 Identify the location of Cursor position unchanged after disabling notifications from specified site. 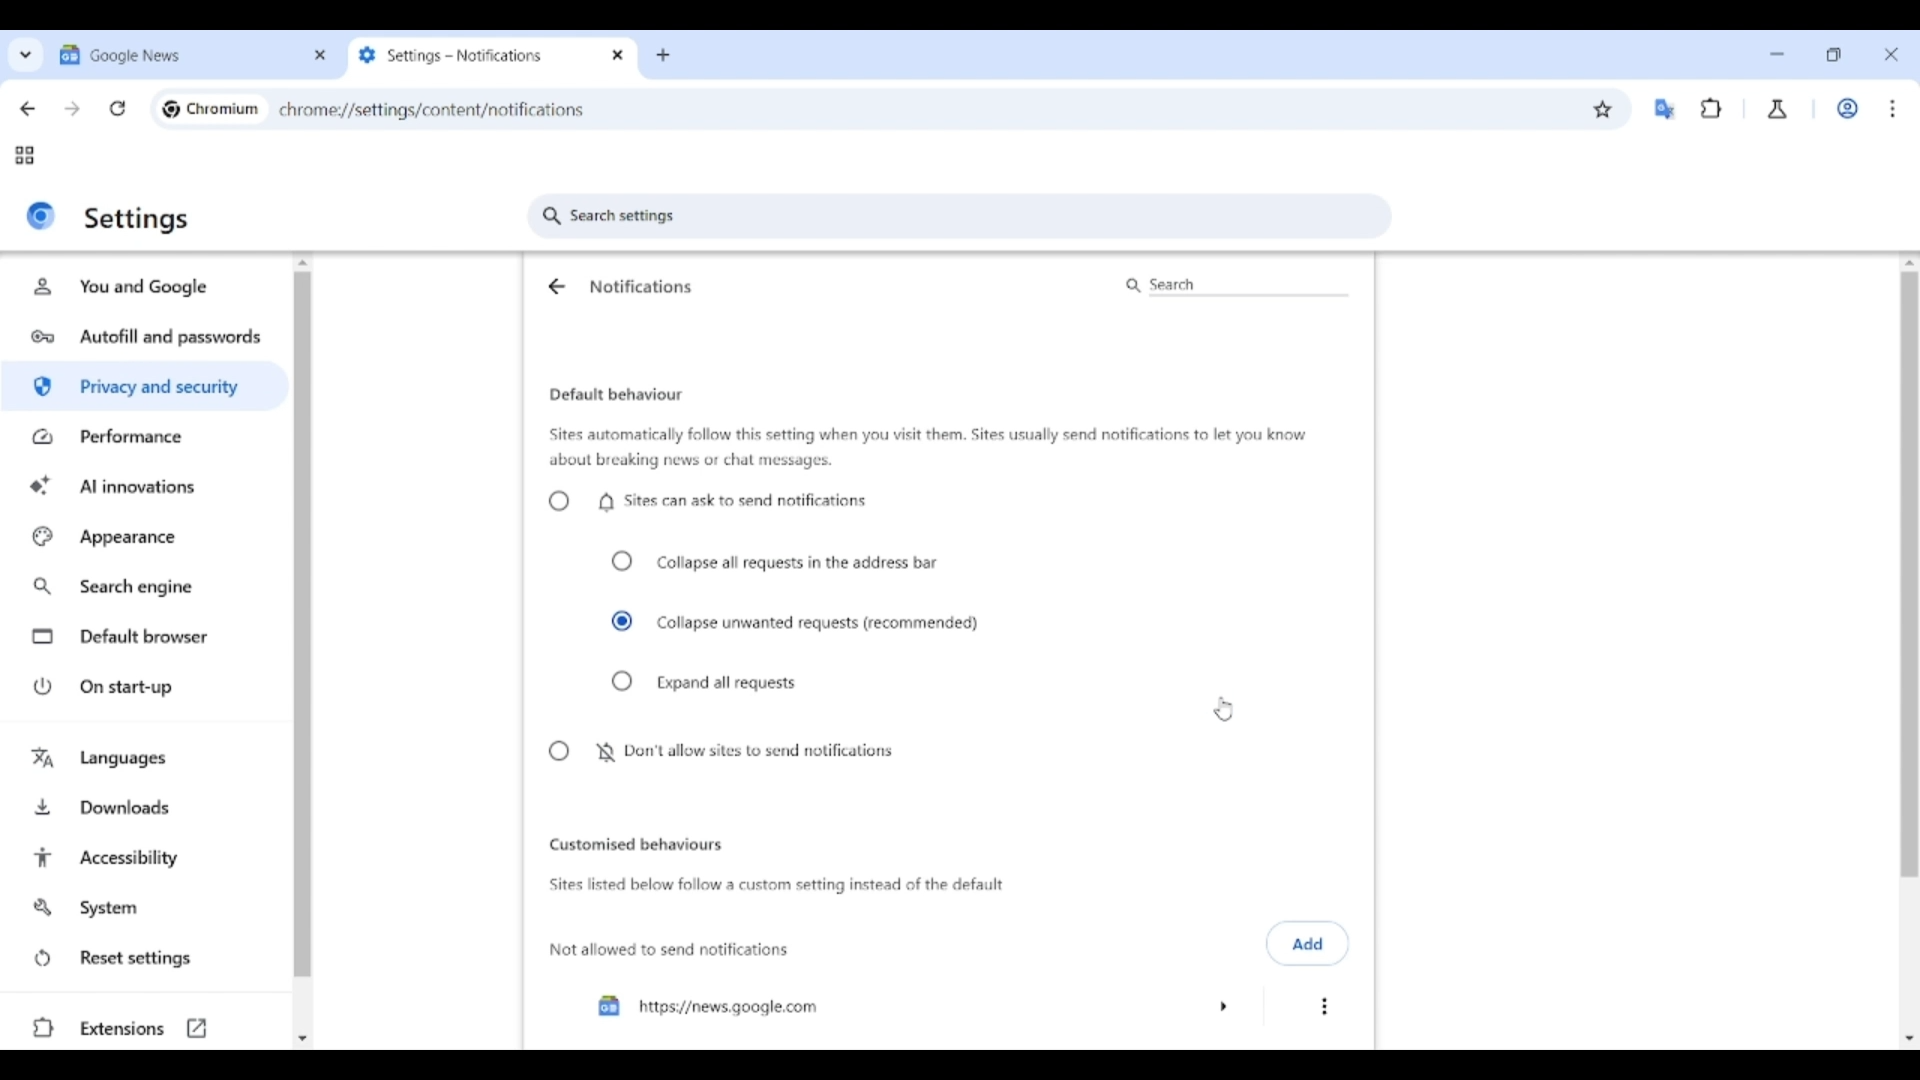
(1223, 709).